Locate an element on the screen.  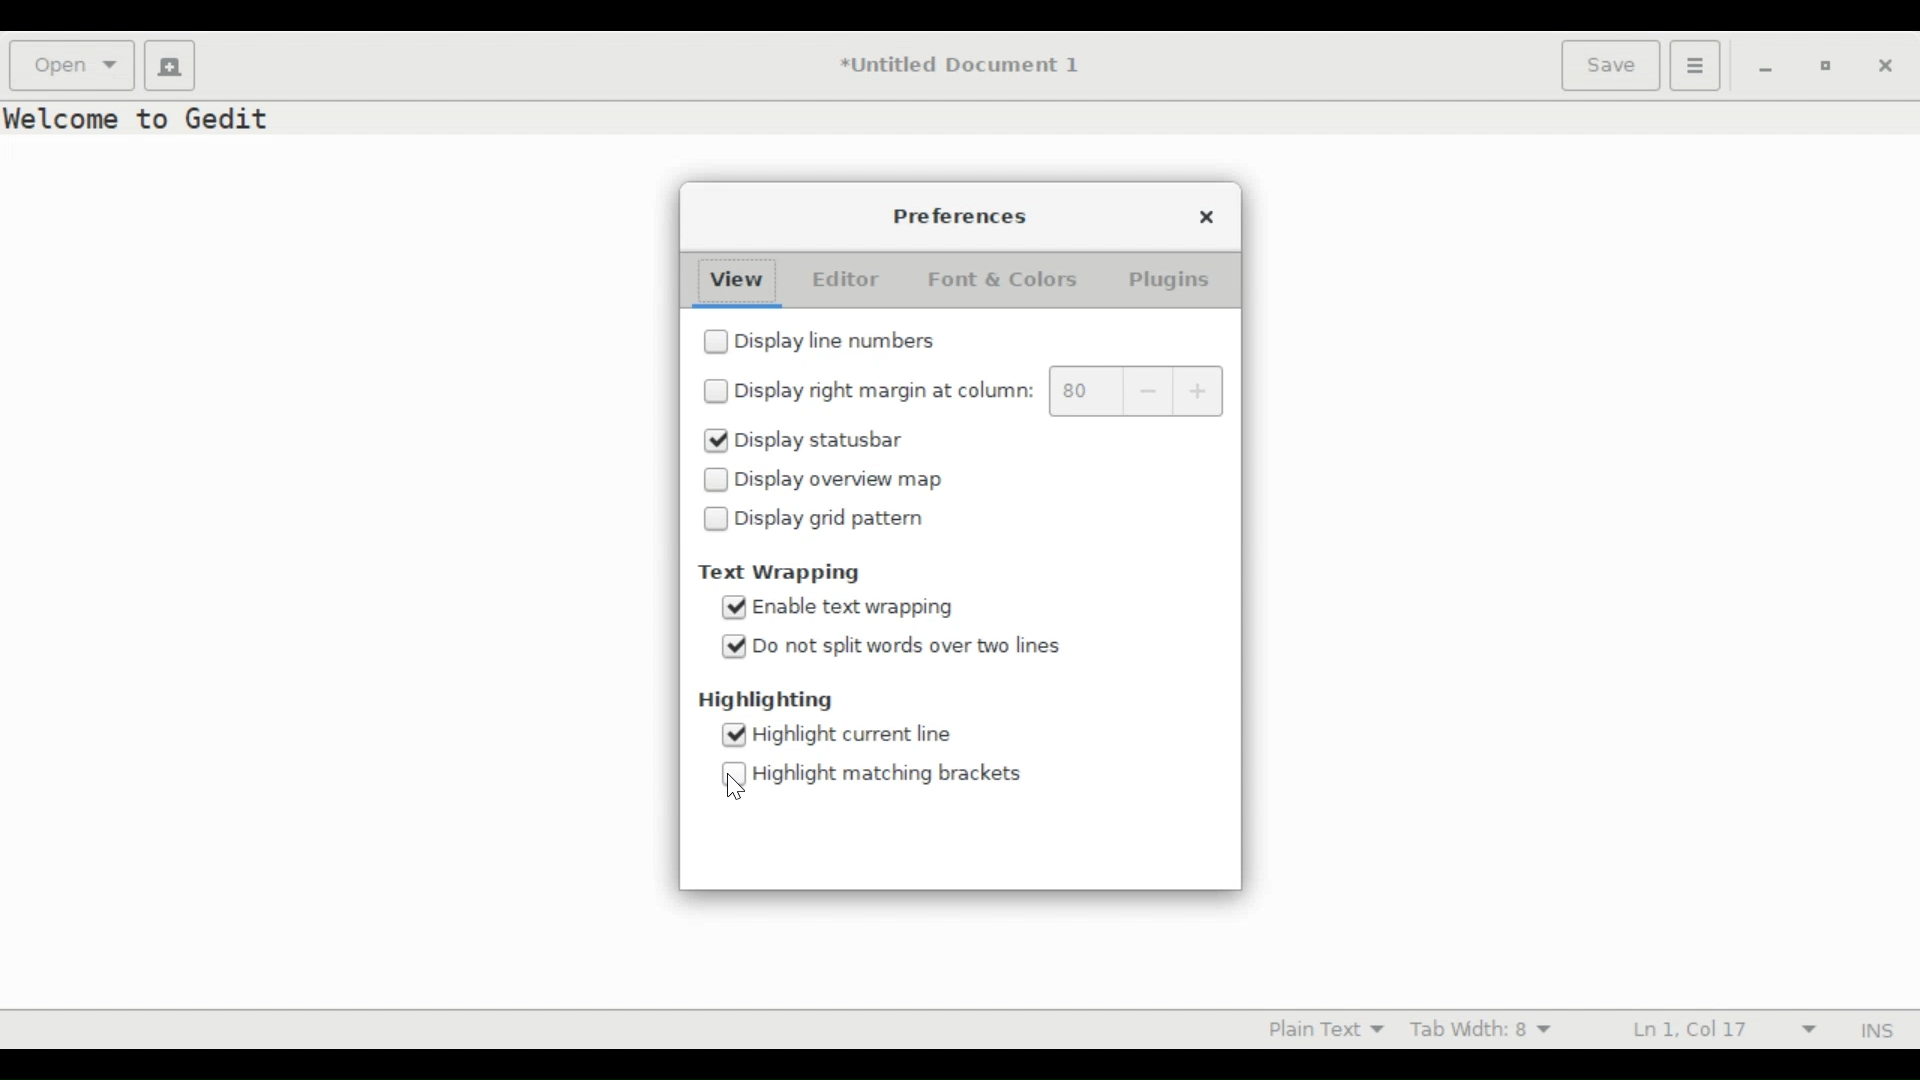
Highlight mode dropdown menu is located at coordinates (1321, 1030).